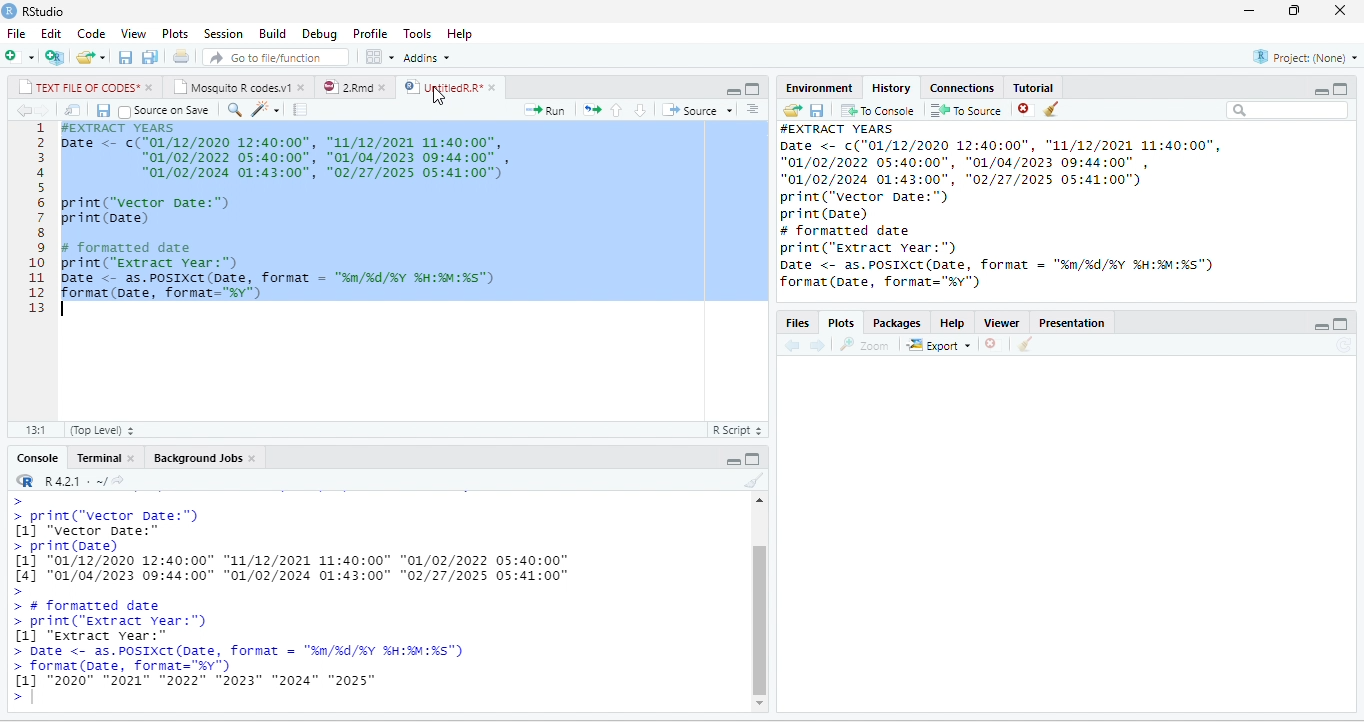 The height and width of the screenshot is (722, 1364). What do you see at coordinates (1321, 91) in the screenshot?
I see `minimize` at bounding box center [1321, 91].